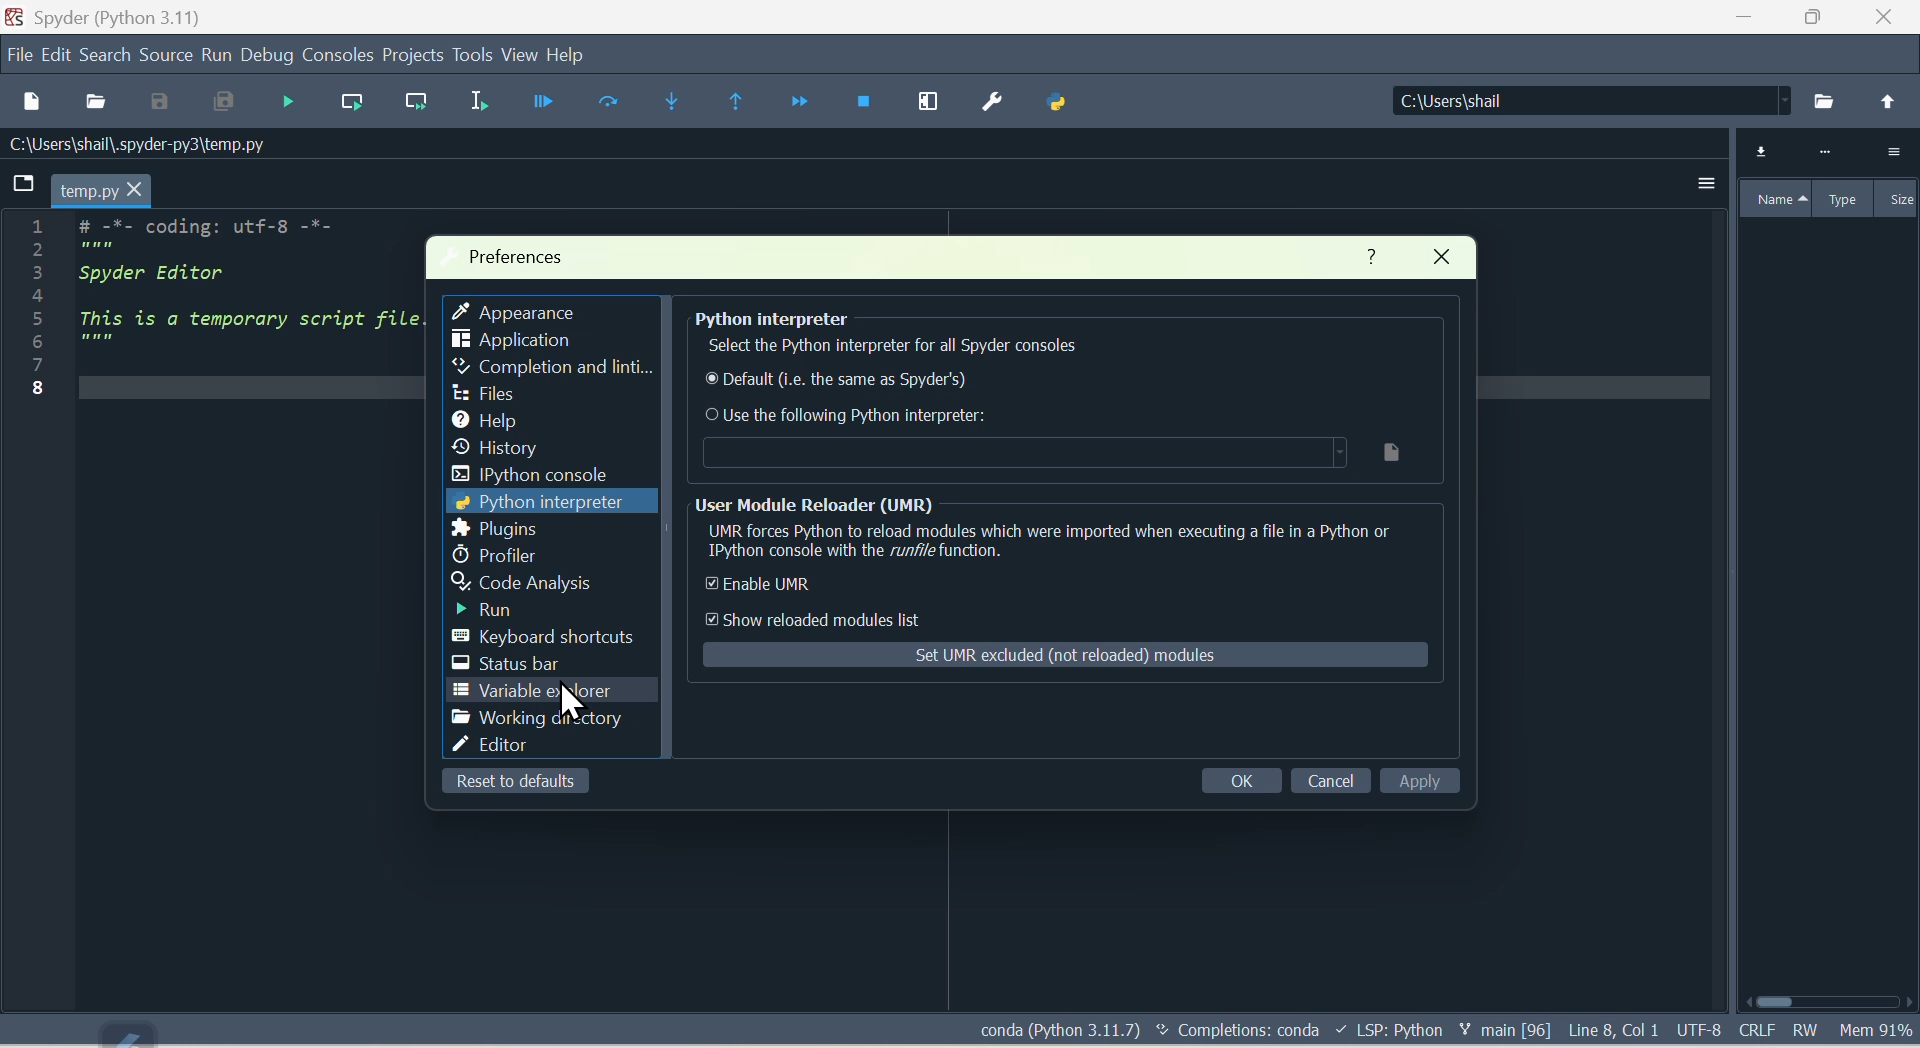 The image size is (1920, 1048). Describe the element at coordinates (1749, 20) in the screenshot. I see `Minimize` at that location.